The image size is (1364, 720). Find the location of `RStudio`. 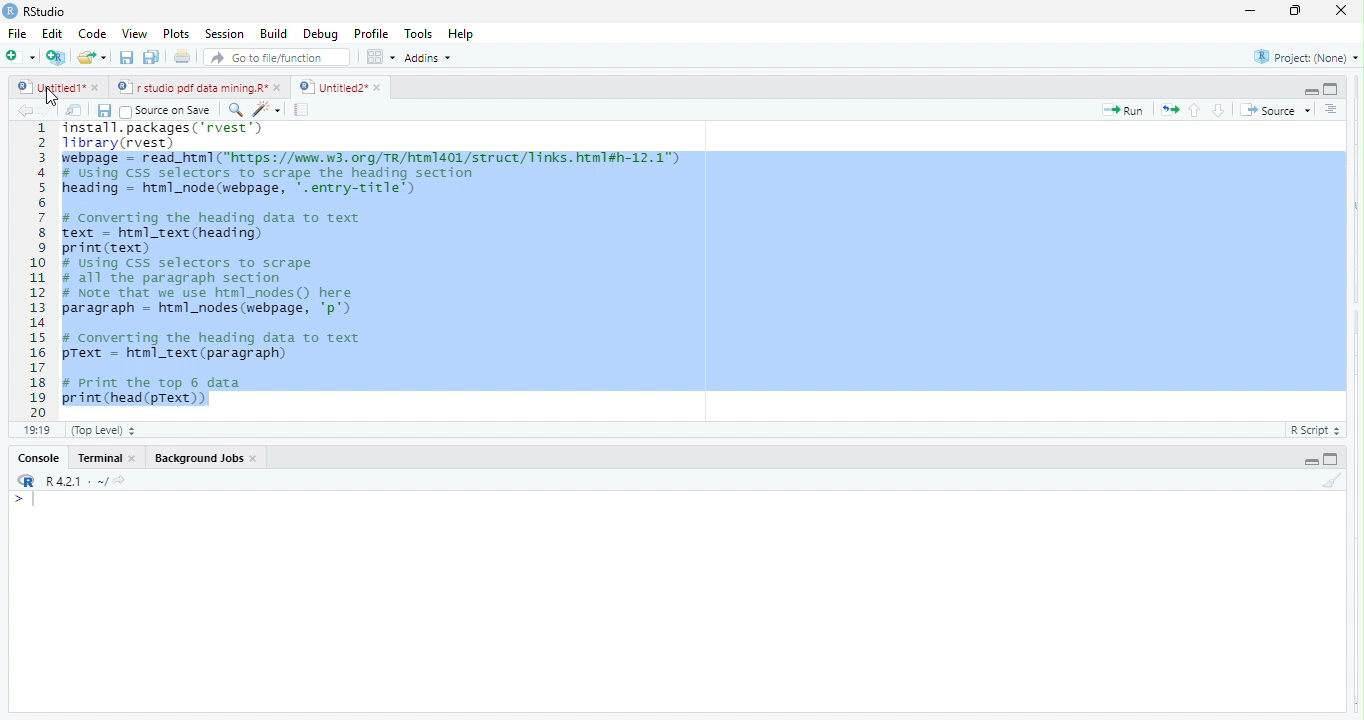

RStudio is located at coordinates (51, 10).